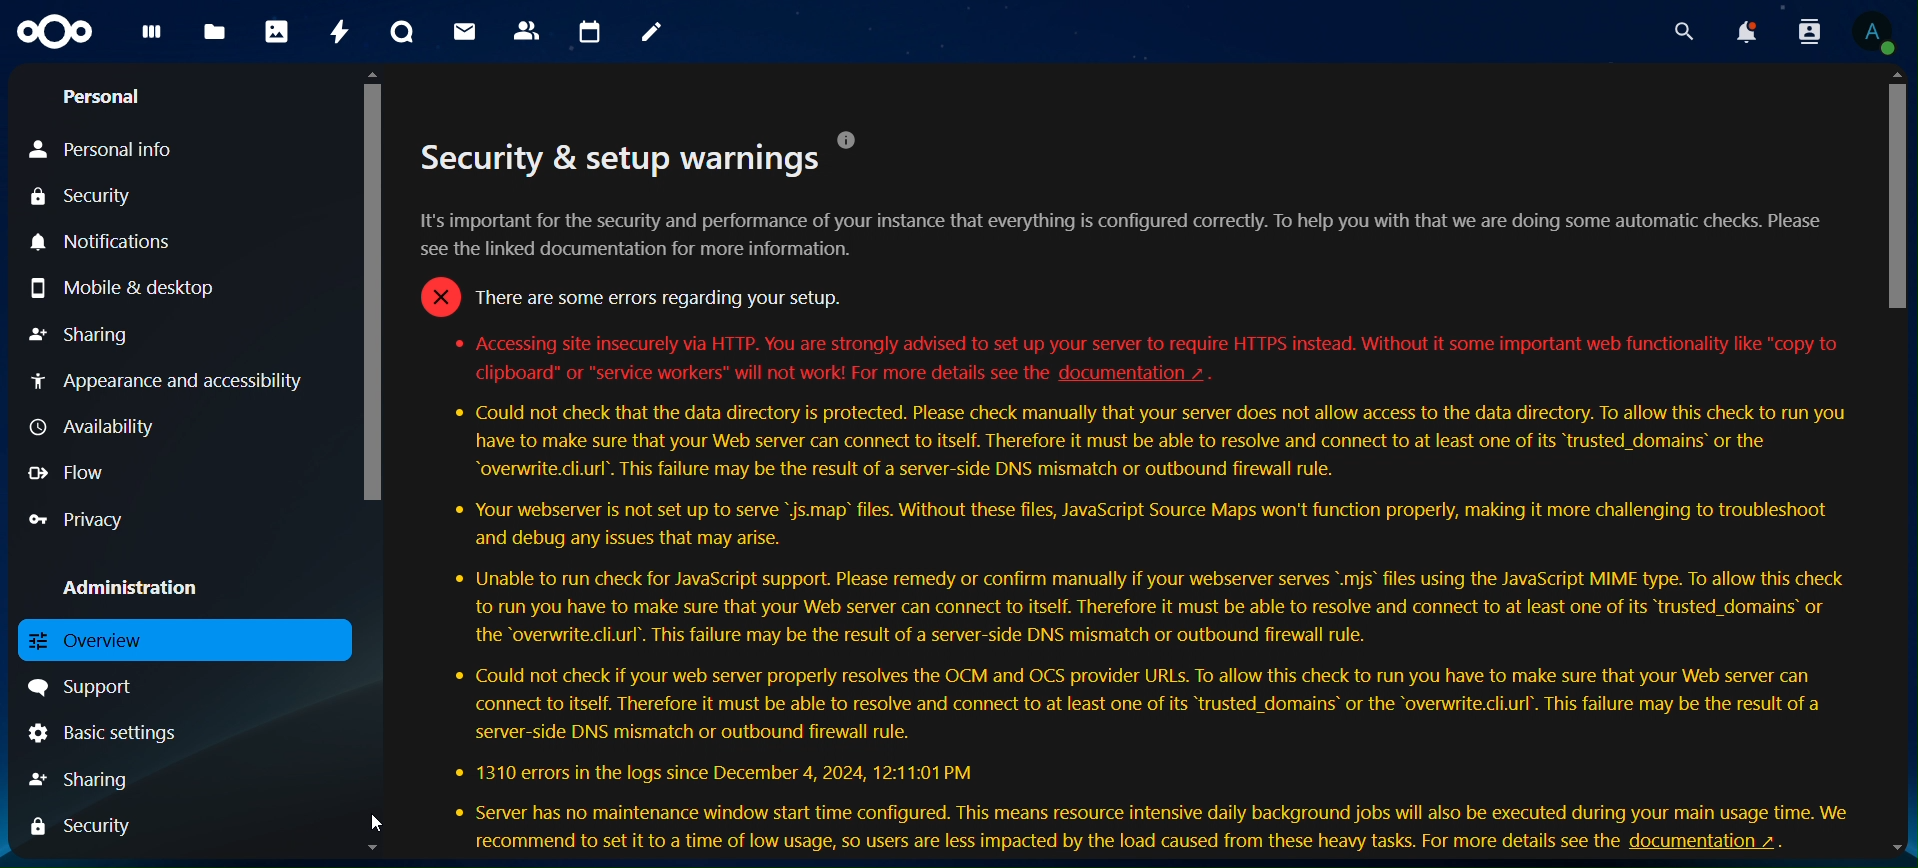 This screenshot has width=1918, height=868. What do you see at coordinates (86, 195) in the screenshot?
I see `security` at bounding box center [86, 195].